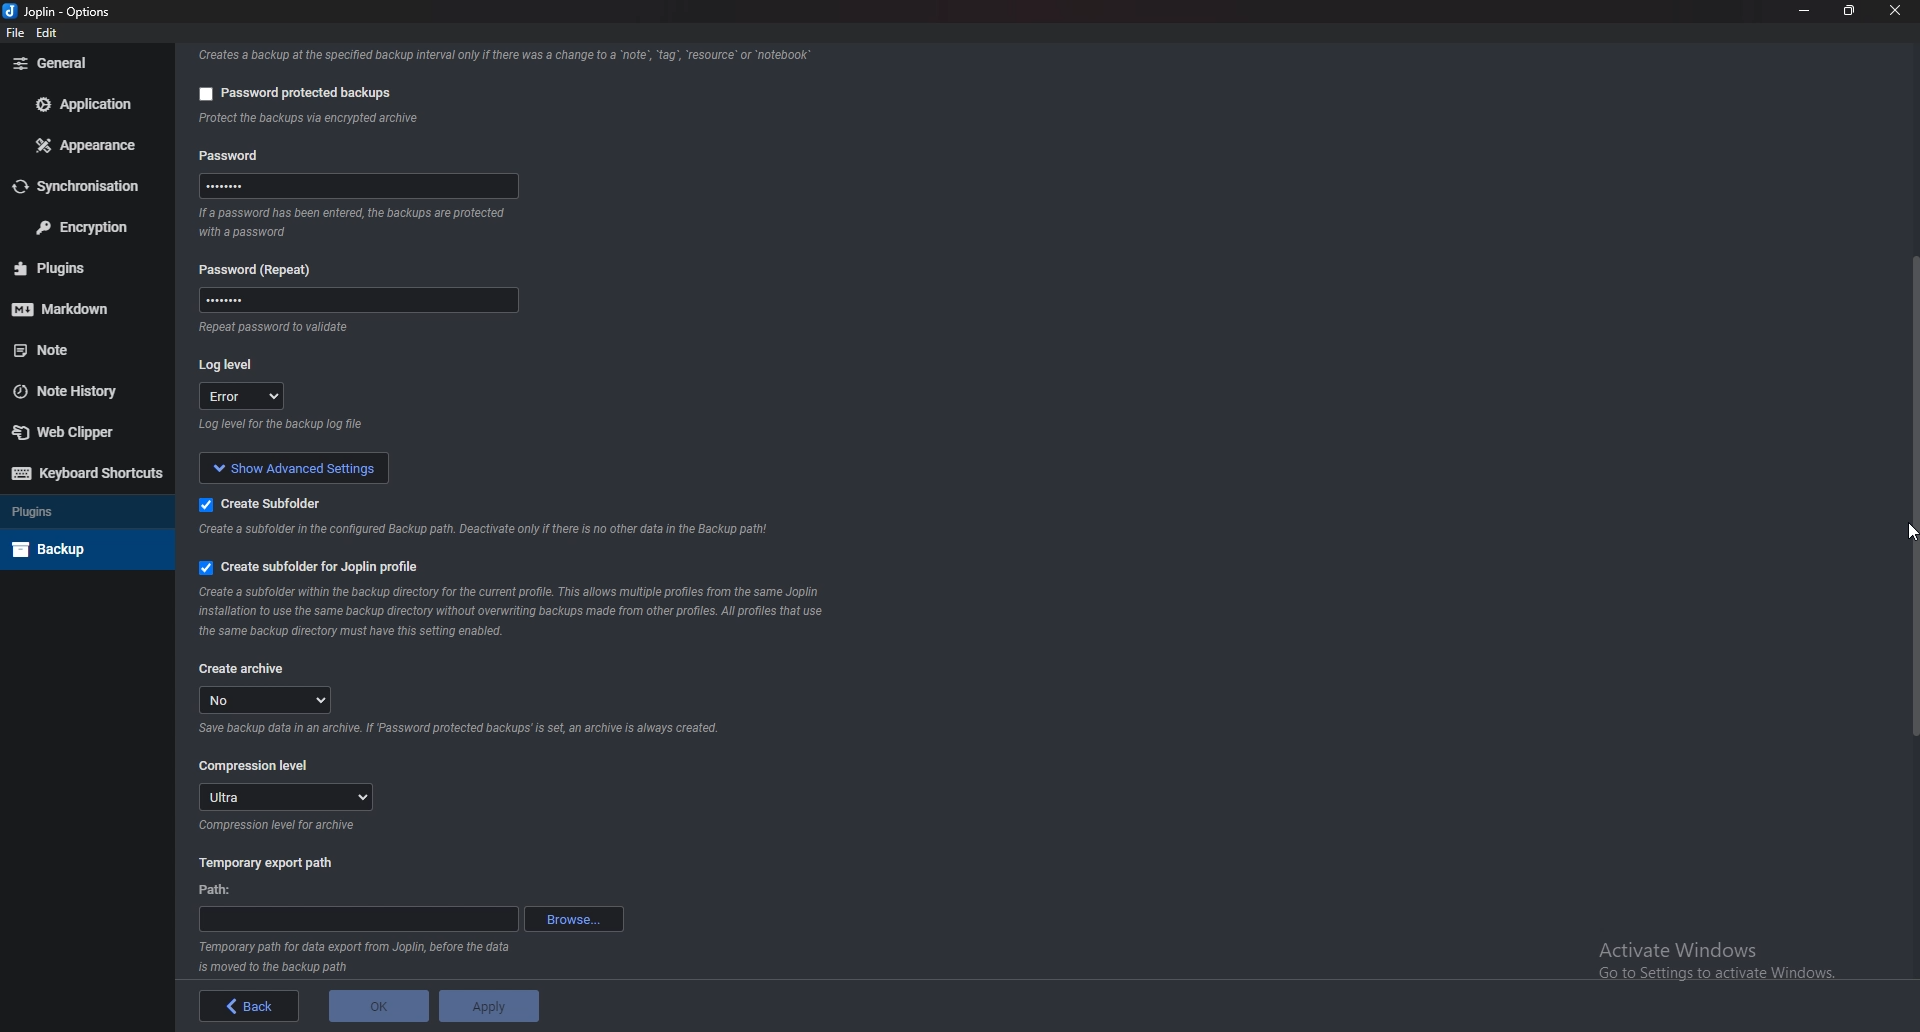 The width and height of the screenshot is (1920, 1032). What do you see at coordinates (290, 90) in the screenshot?
I see `password protected backup` at bounding box center [290, 90].